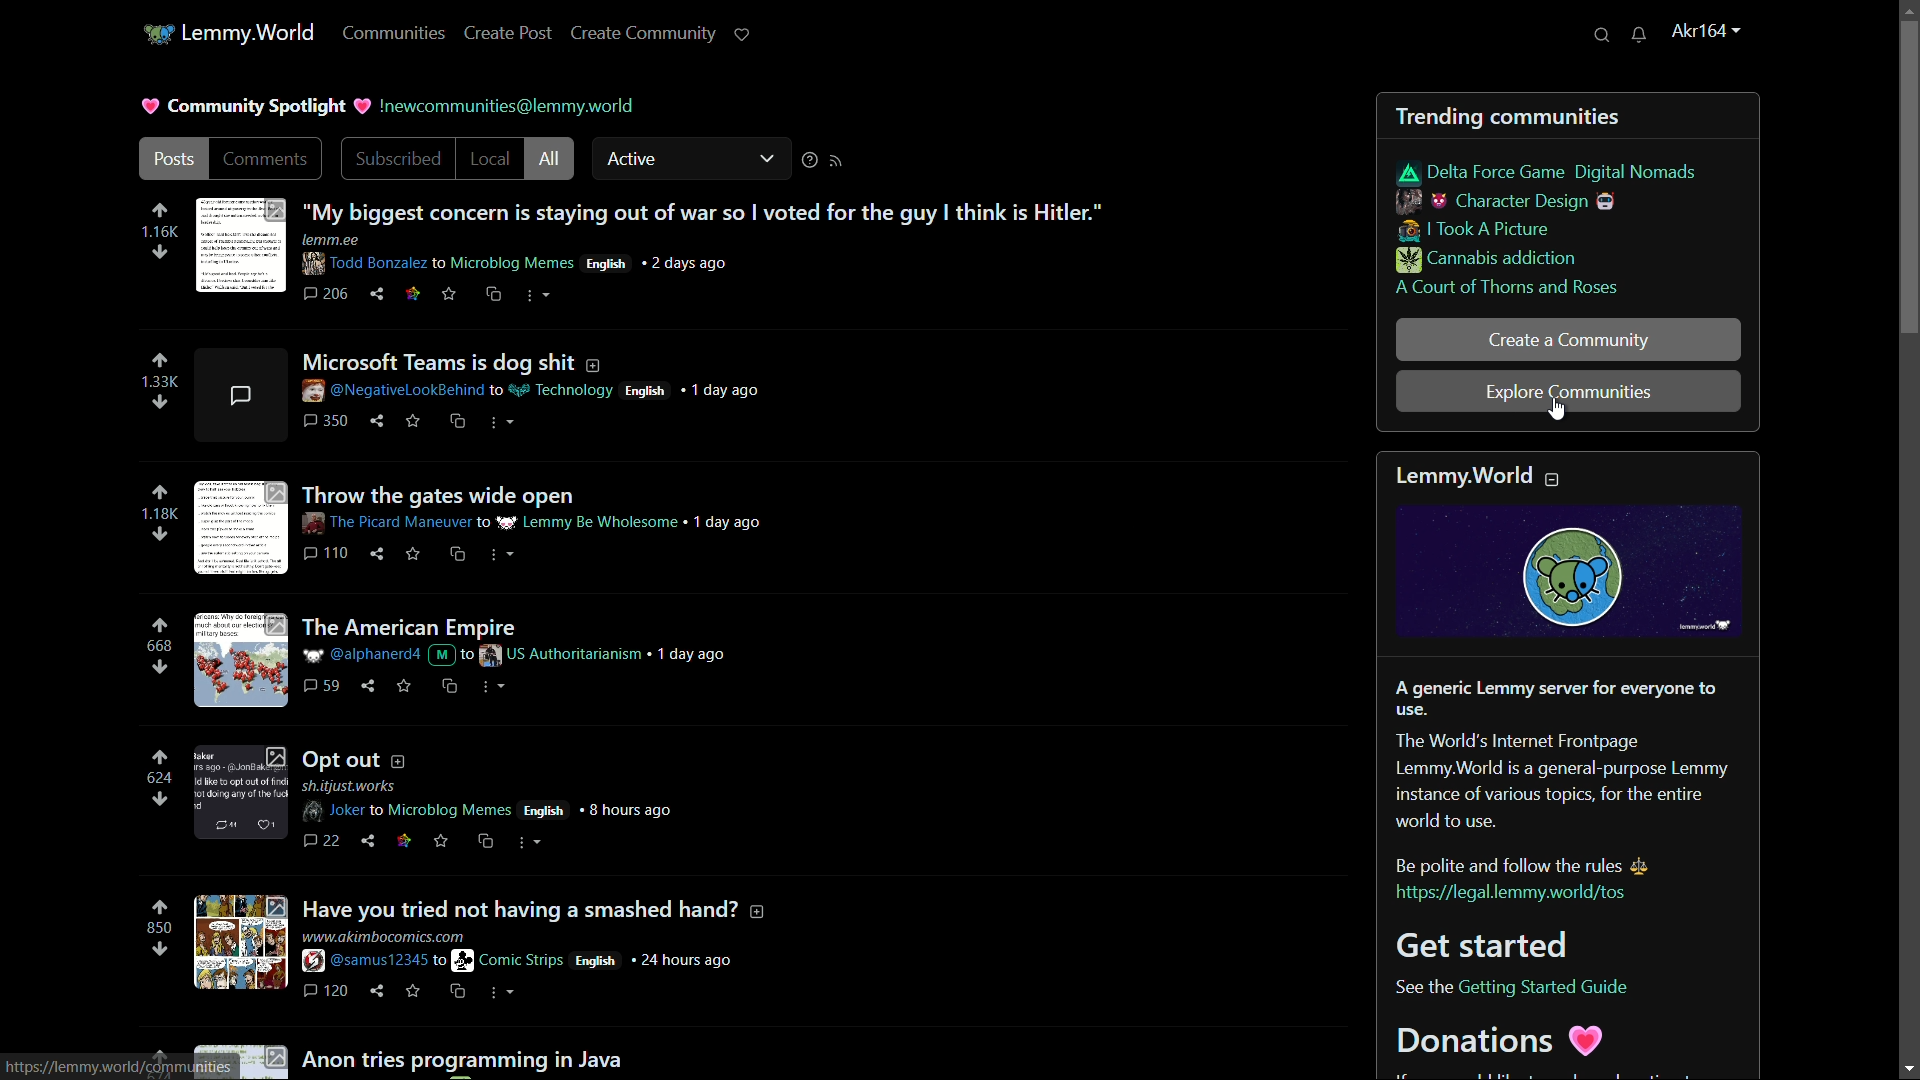 The height and width of the screenshot is (1080, 1920). What do you see at coordinates (531, 843) in the screenshot?
I see `more` at bounding box center [531, 843].